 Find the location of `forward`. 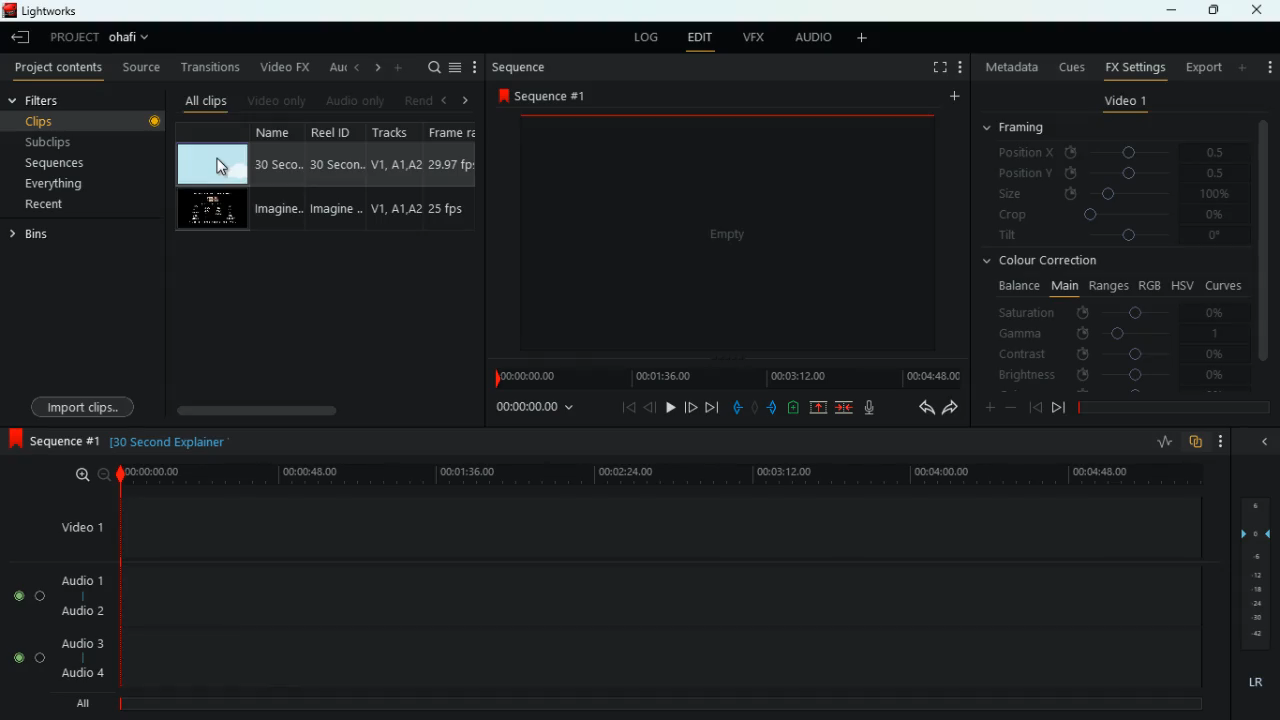

forward is located at coordinates (712, 408).